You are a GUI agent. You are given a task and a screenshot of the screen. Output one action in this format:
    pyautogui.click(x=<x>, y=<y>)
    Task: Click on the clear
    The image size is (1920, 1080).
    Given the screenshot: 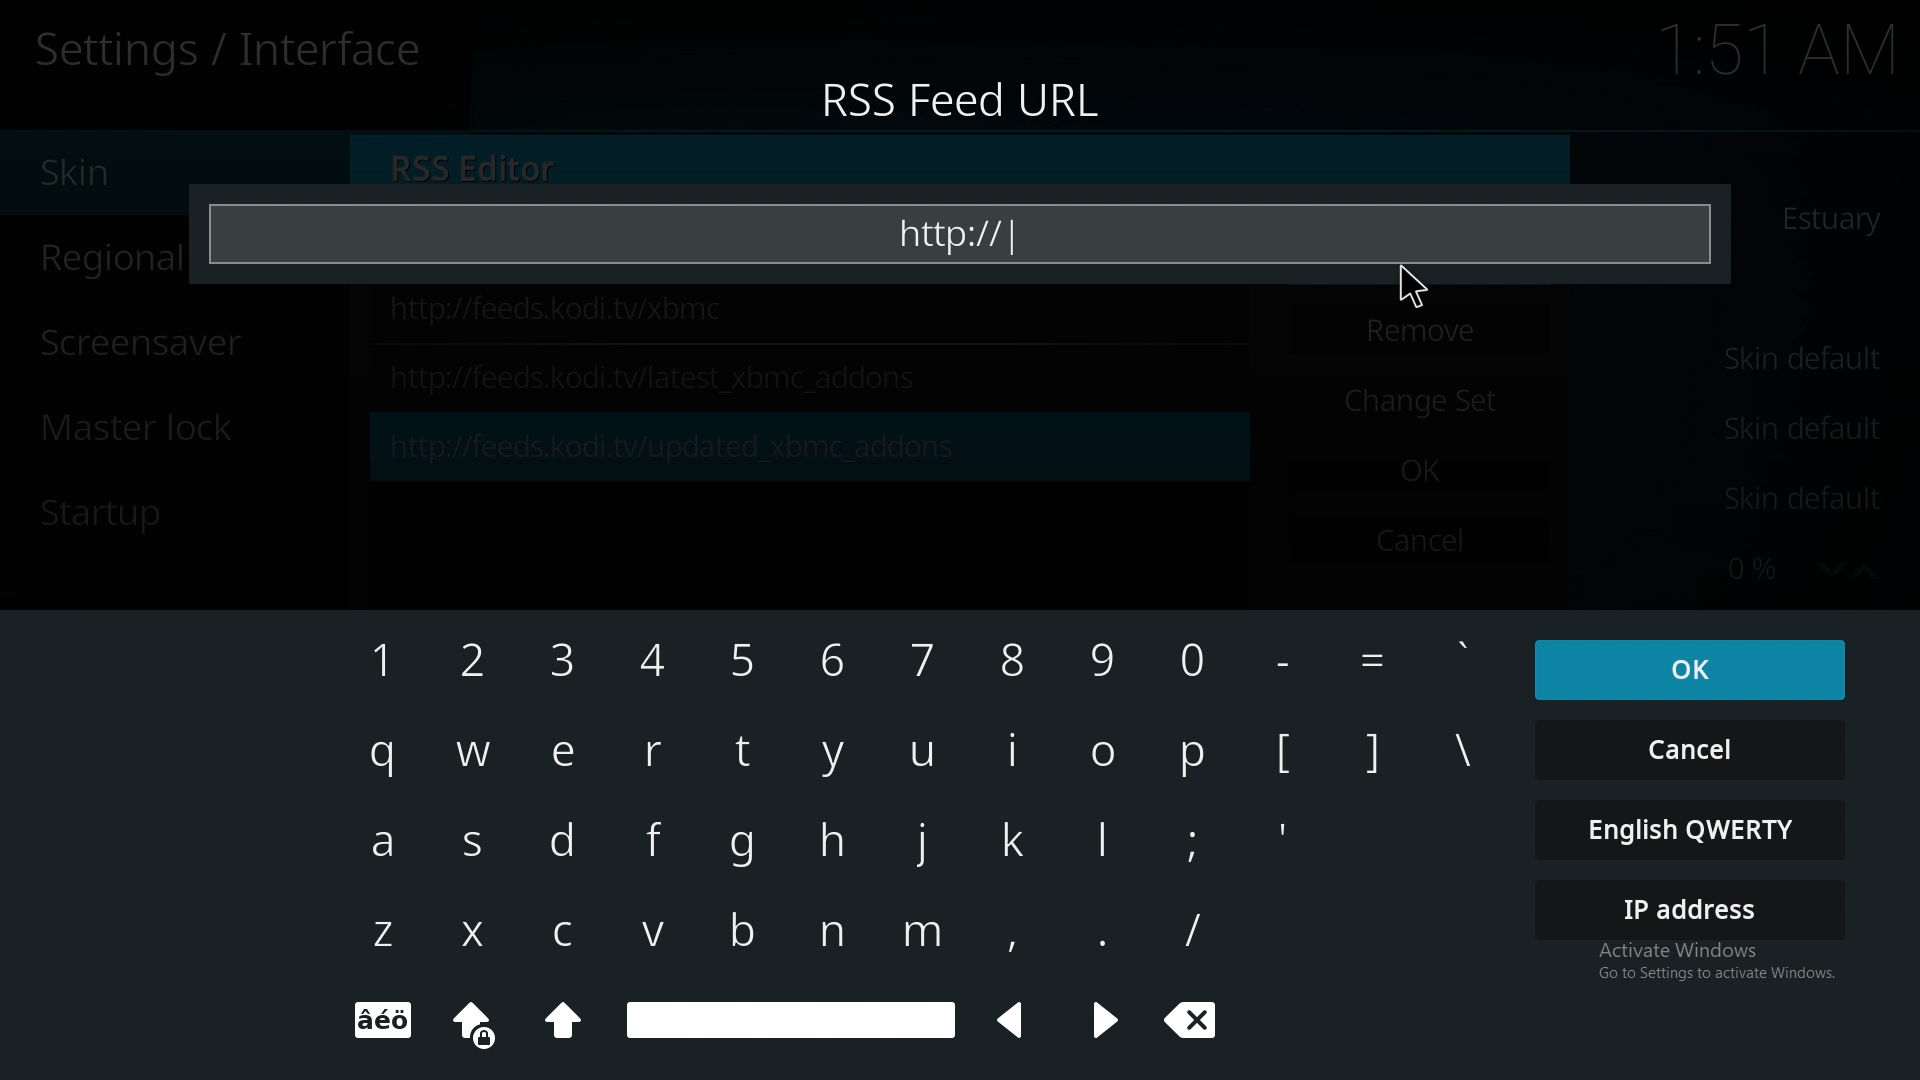 What is the action you would take?
    pyautogui.click(x=1192, y=1020)
    